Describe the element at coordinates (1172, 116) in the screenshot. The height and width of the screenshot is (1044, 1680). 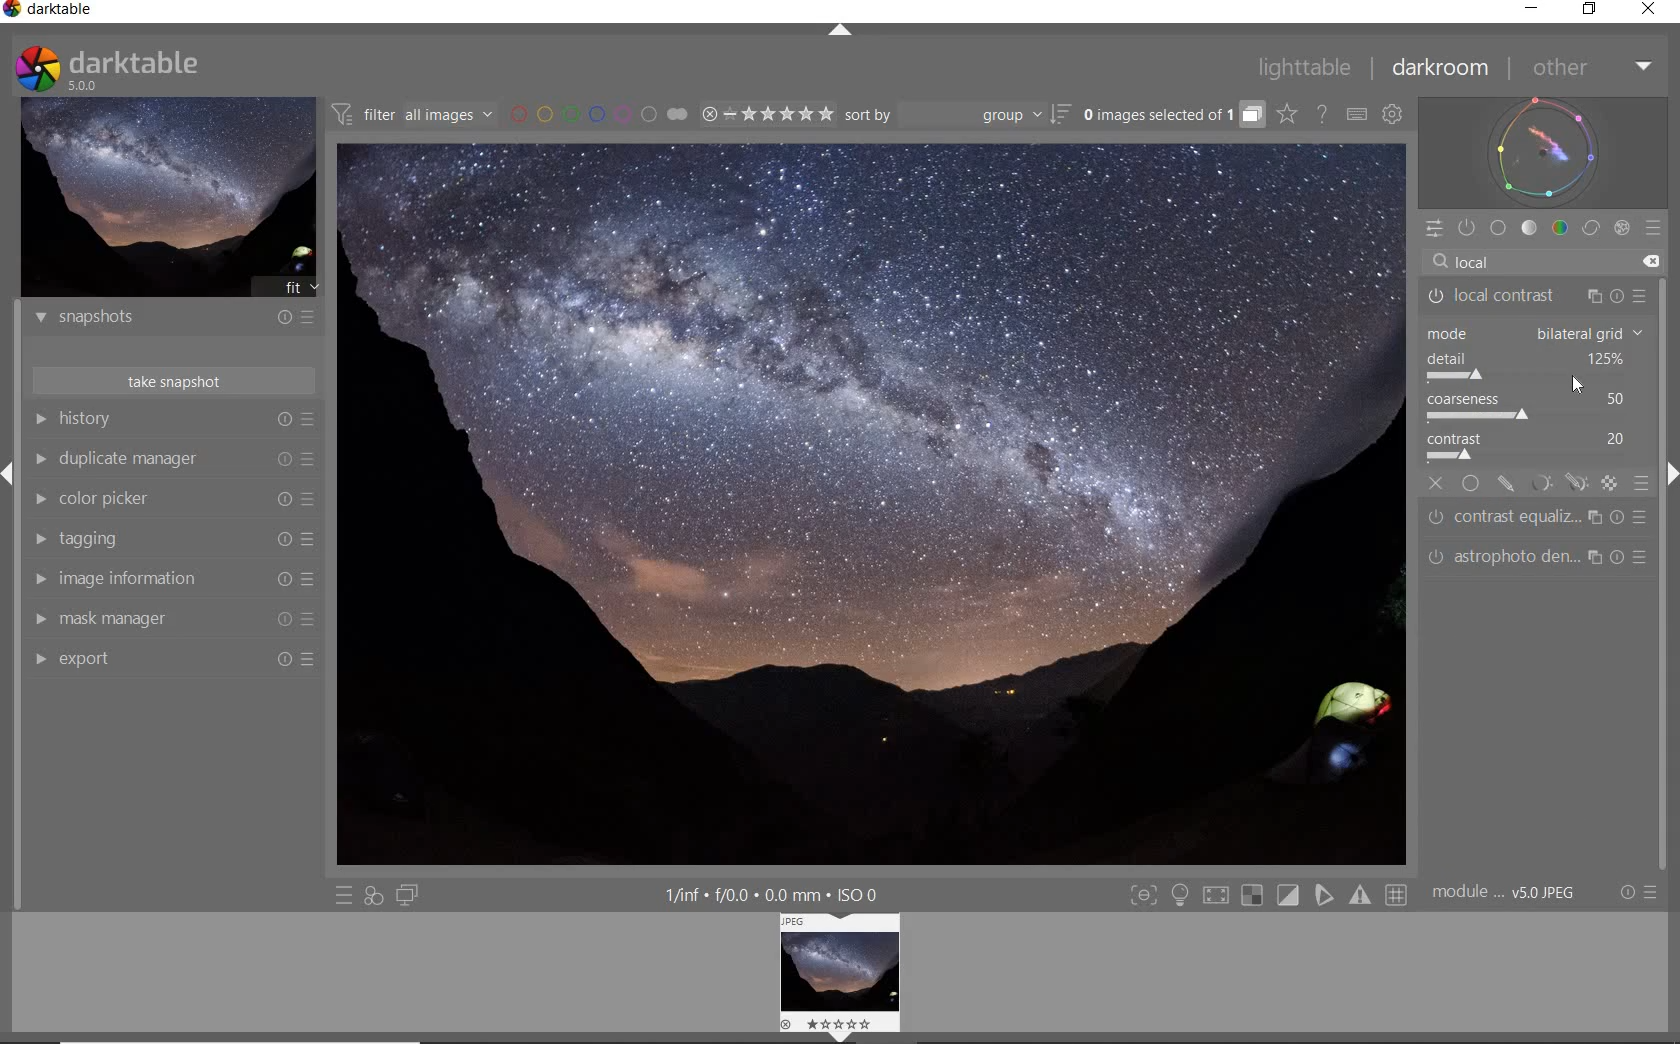
I see `EXPAND GROUPED IMAGES` at that location.